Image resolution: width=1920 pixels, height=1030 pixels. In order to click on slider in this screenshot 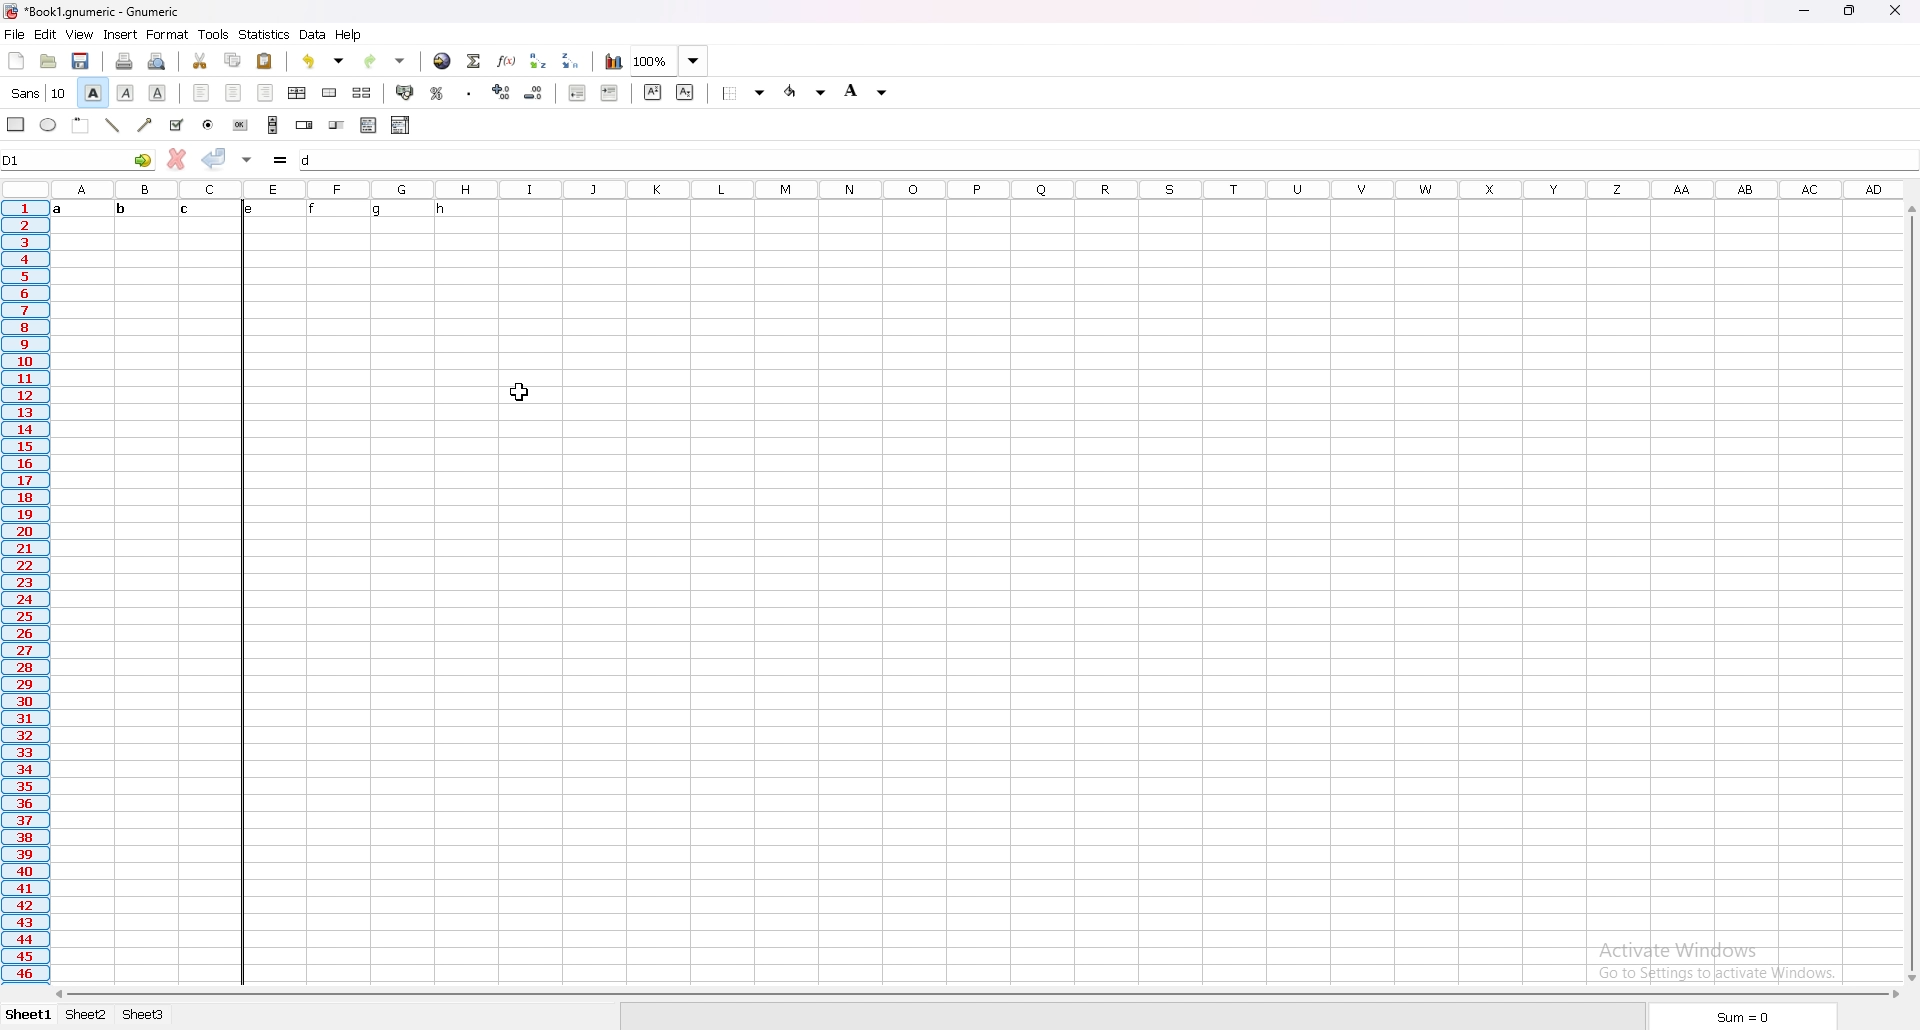, I will do `click(338, 126)`.